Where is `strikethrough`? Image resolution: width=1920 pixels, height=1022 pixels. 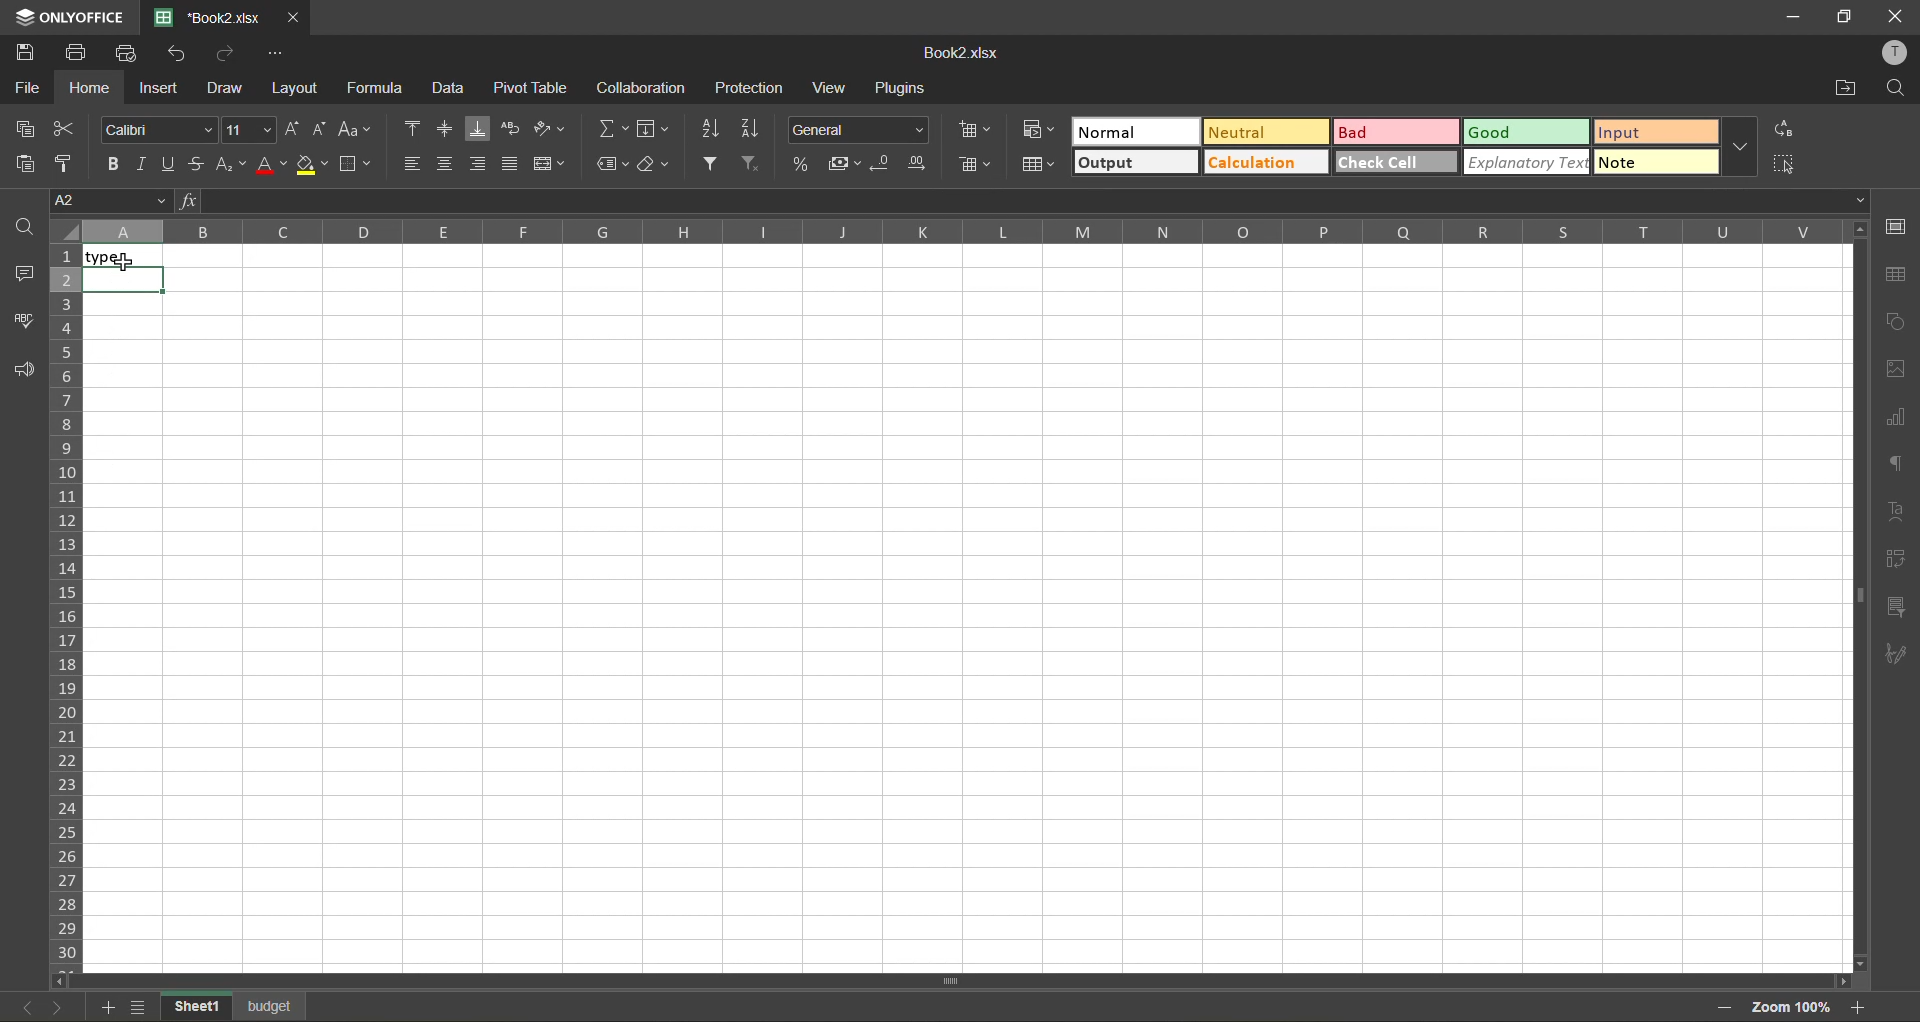 strikethrough is located at coordinates (198, 164).